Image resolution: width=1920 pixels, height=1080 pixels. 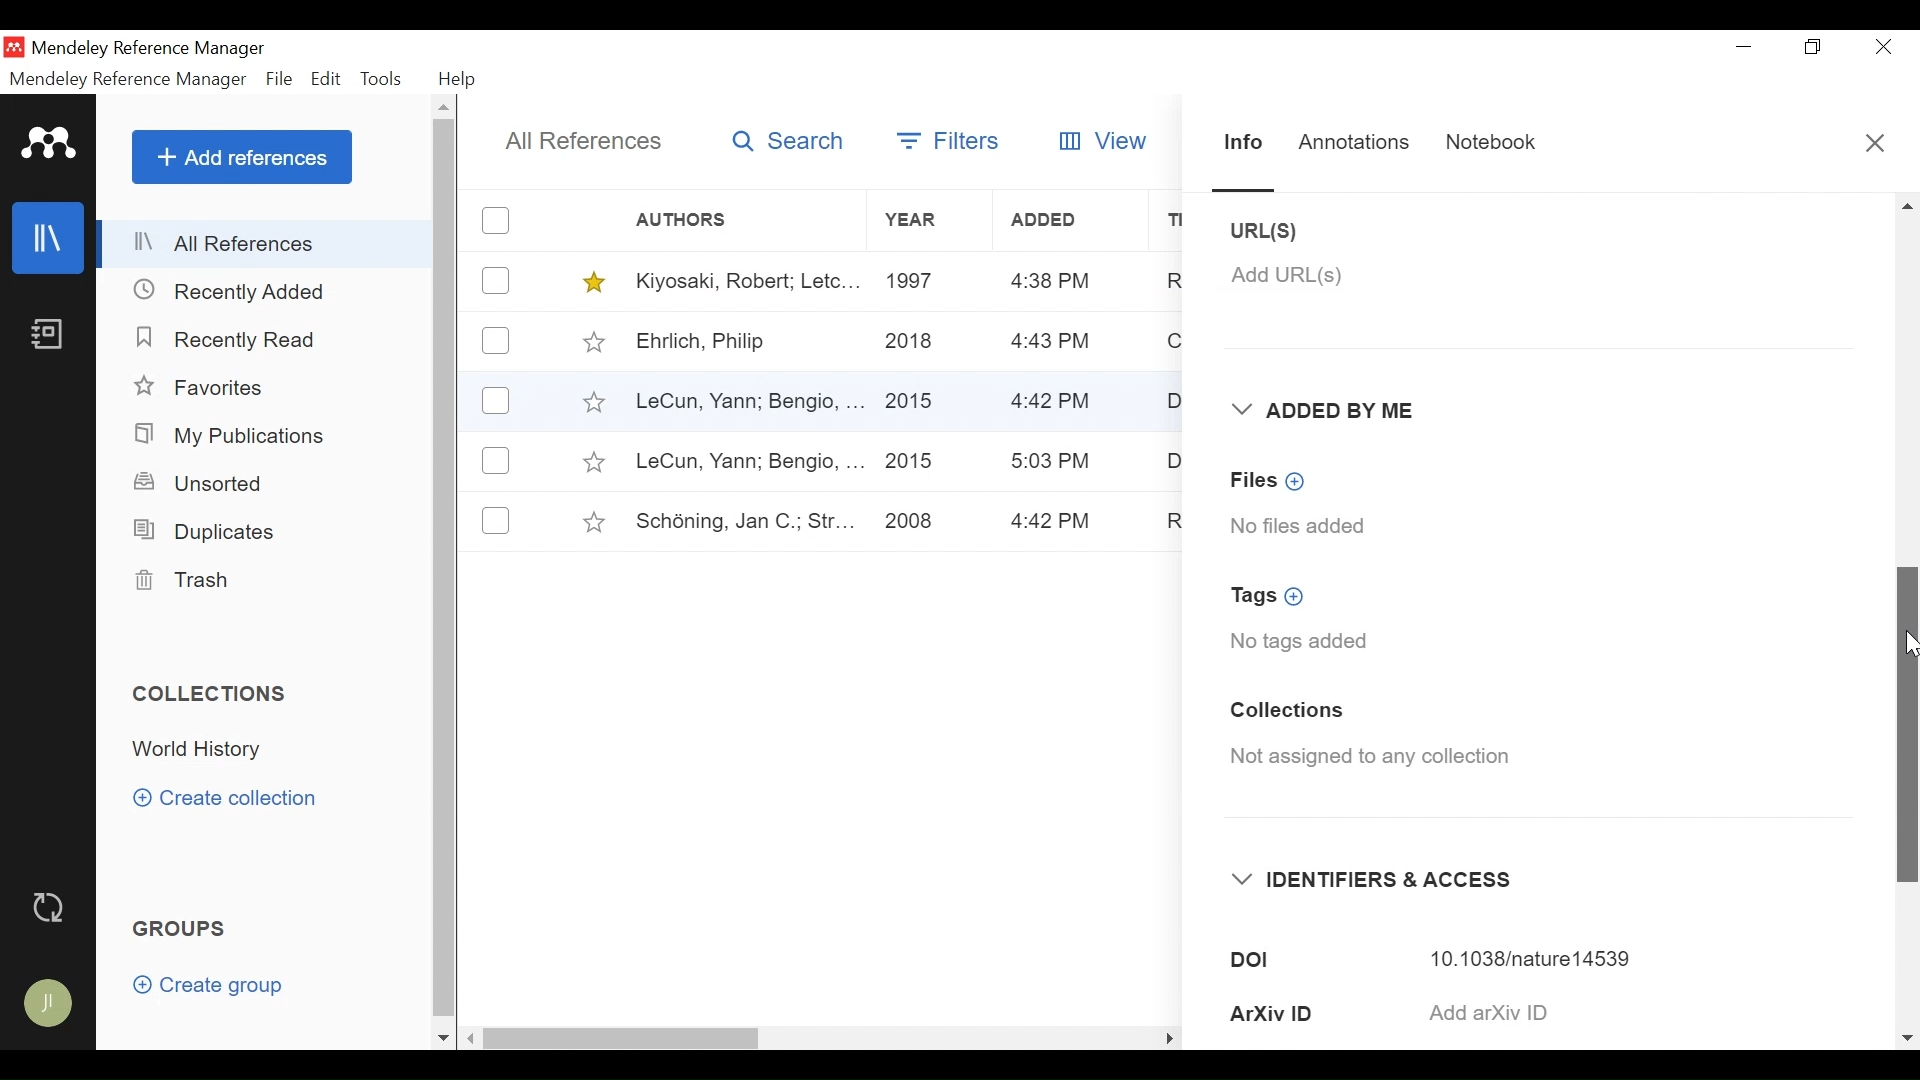 I want to click on Toggle Favorites, so click(x=594, y=522).